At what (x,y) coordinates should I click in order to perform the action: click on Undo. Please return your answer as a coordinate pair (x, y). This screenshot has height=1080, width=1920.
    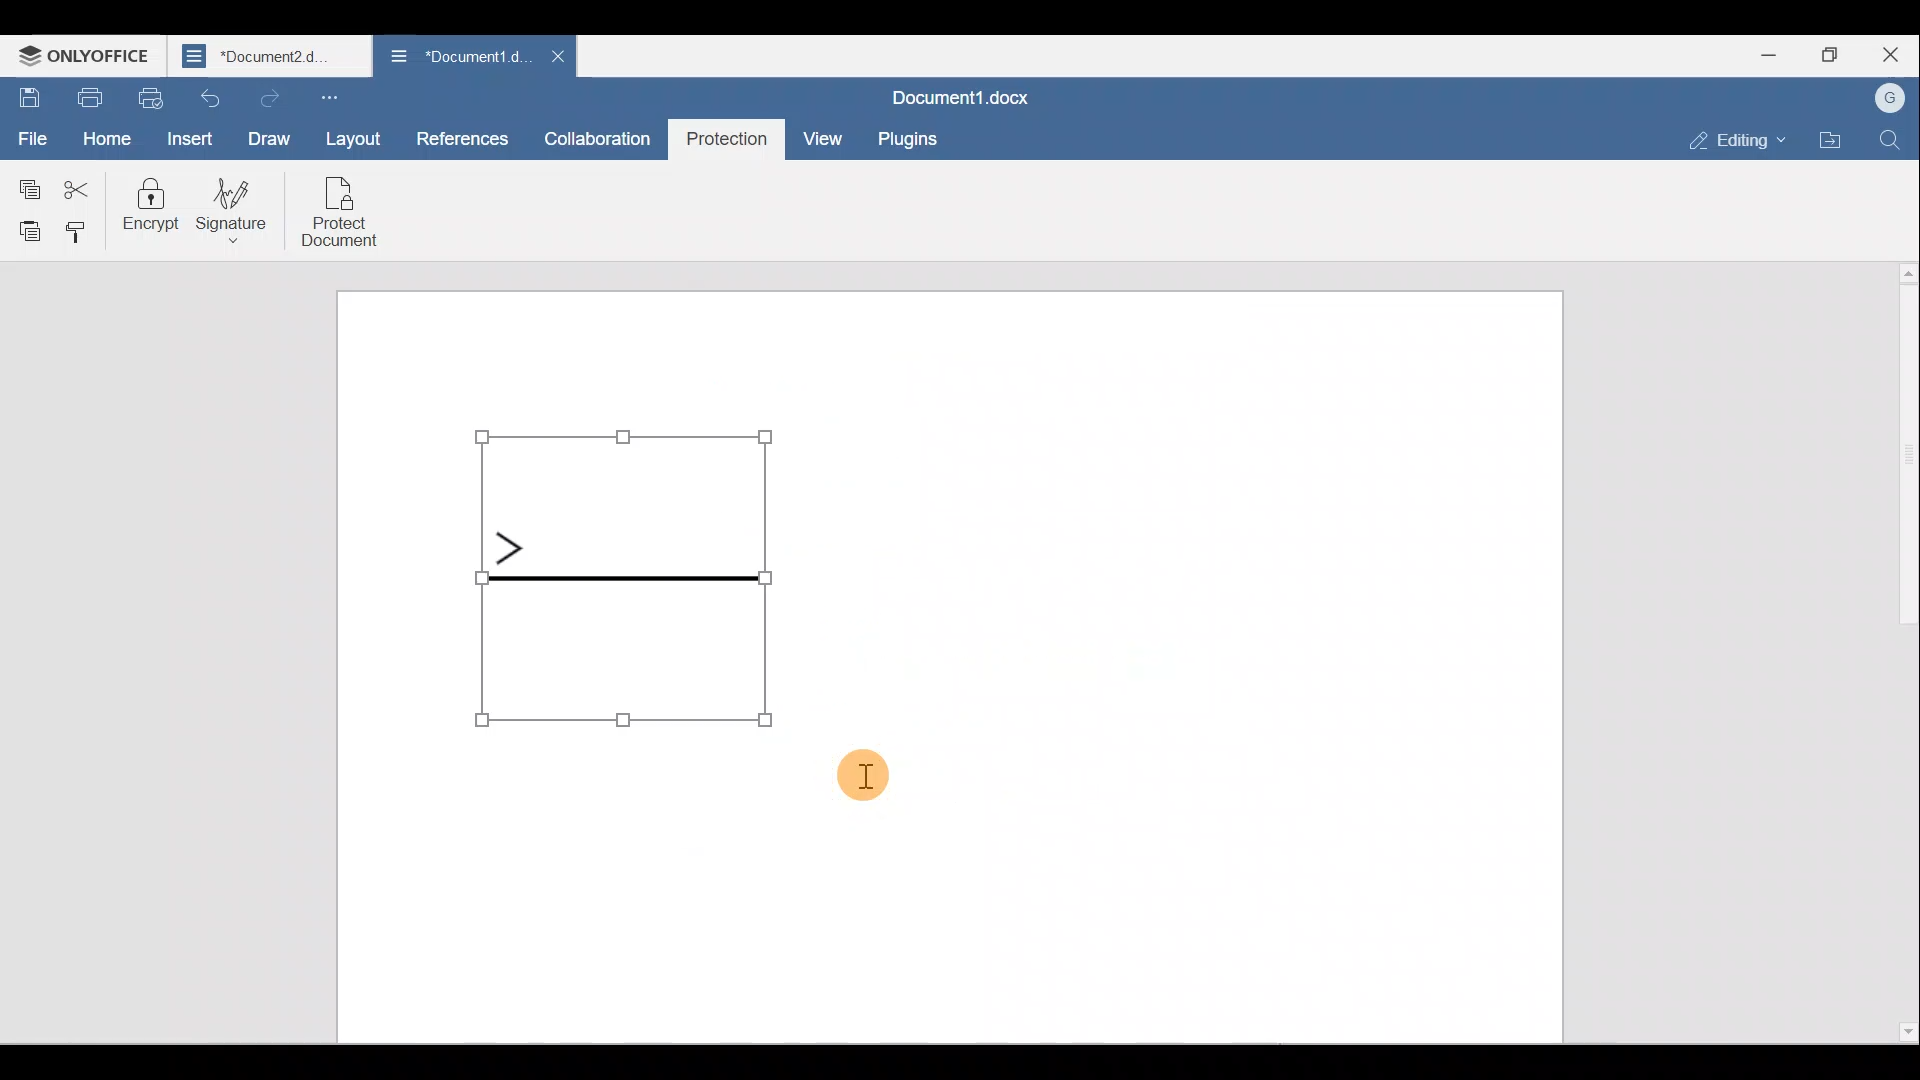
    Looking at the image, I should click on (208, 97).